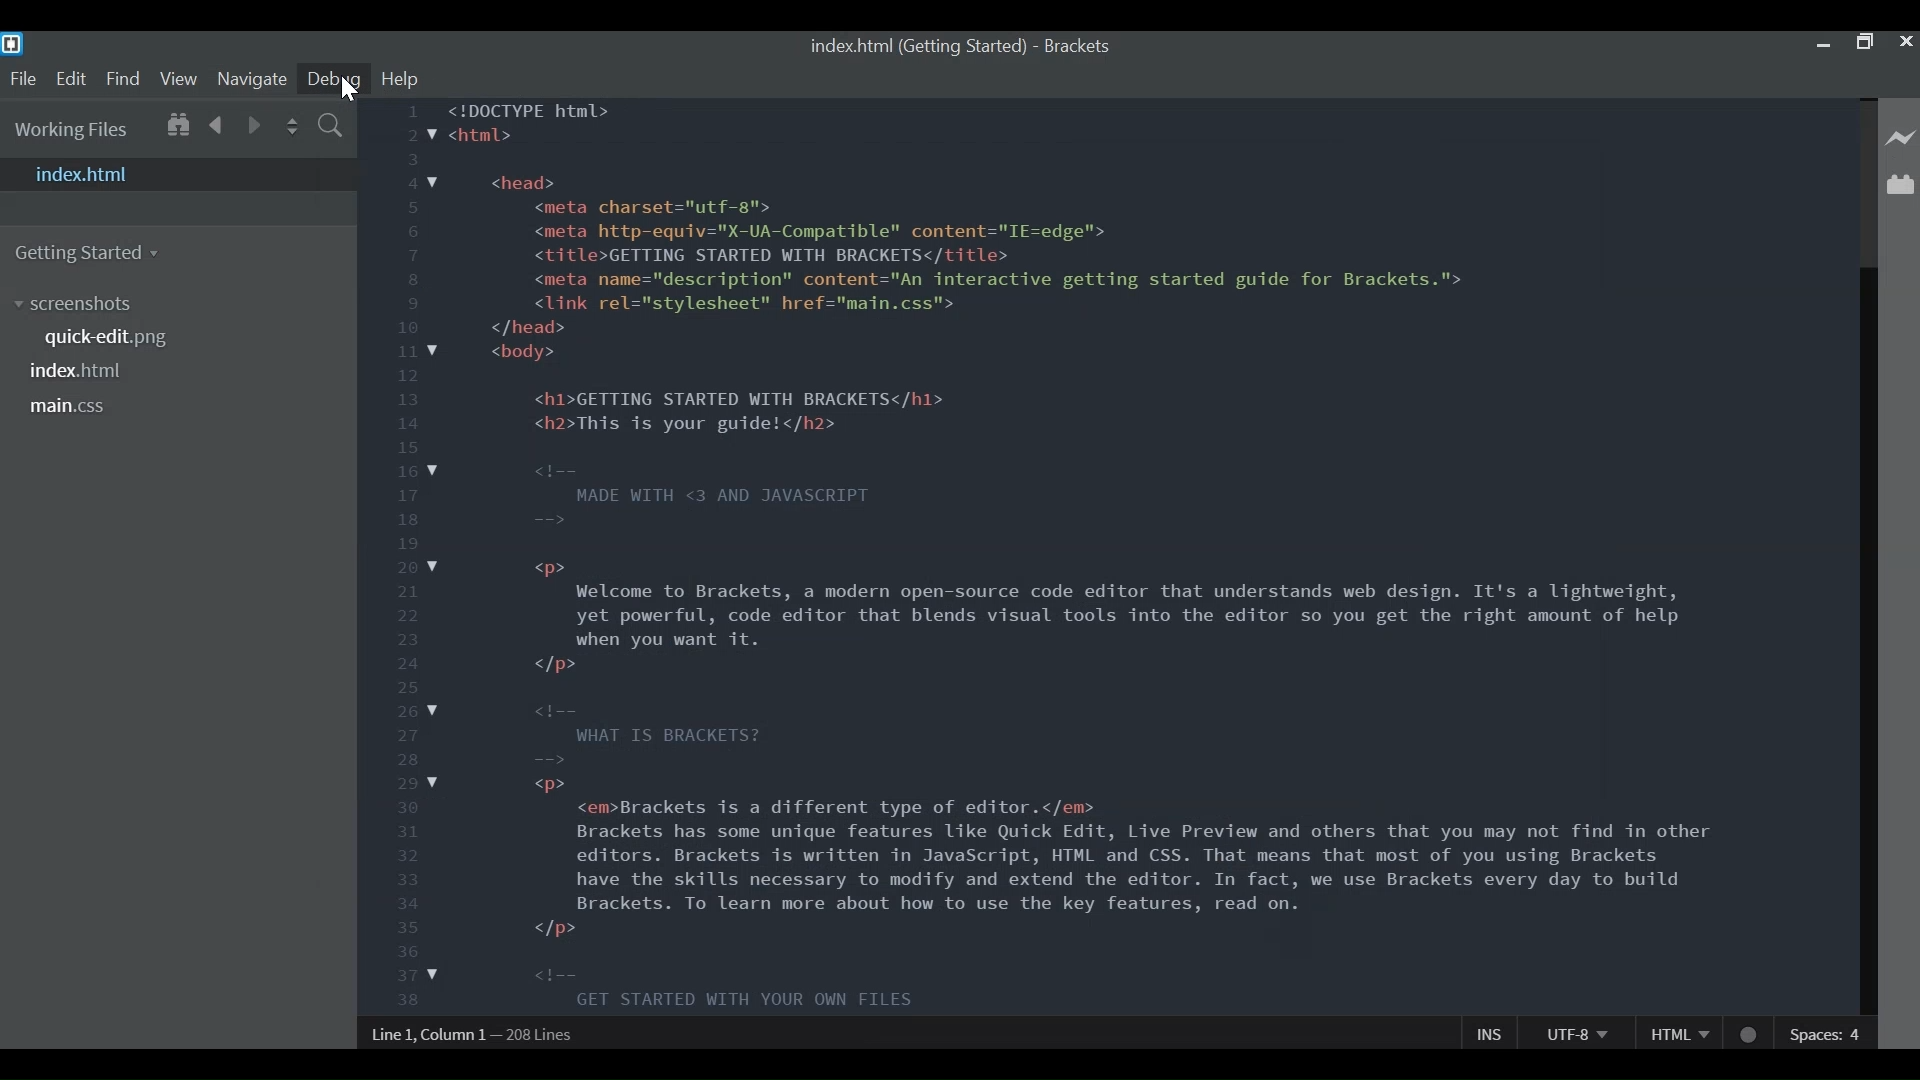 The width and height of the screenshot is (1920, 1080). Describe the element at coordinates (215, 125) in the screenshot. I see `Navigate backward` at that location.